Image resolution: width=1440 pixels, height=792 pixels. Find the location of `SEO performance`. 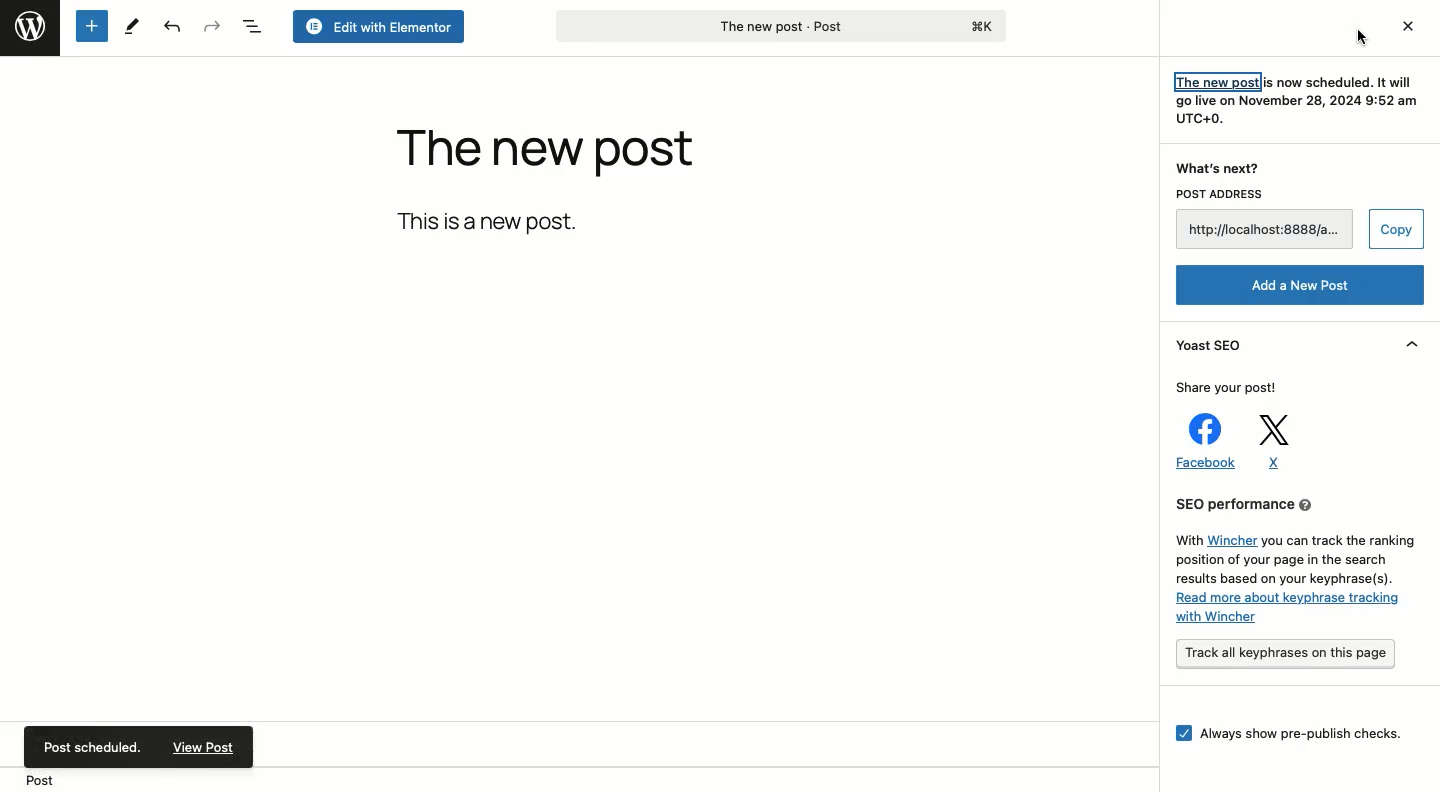

SEO performance is located at coordinates (1292, 506).